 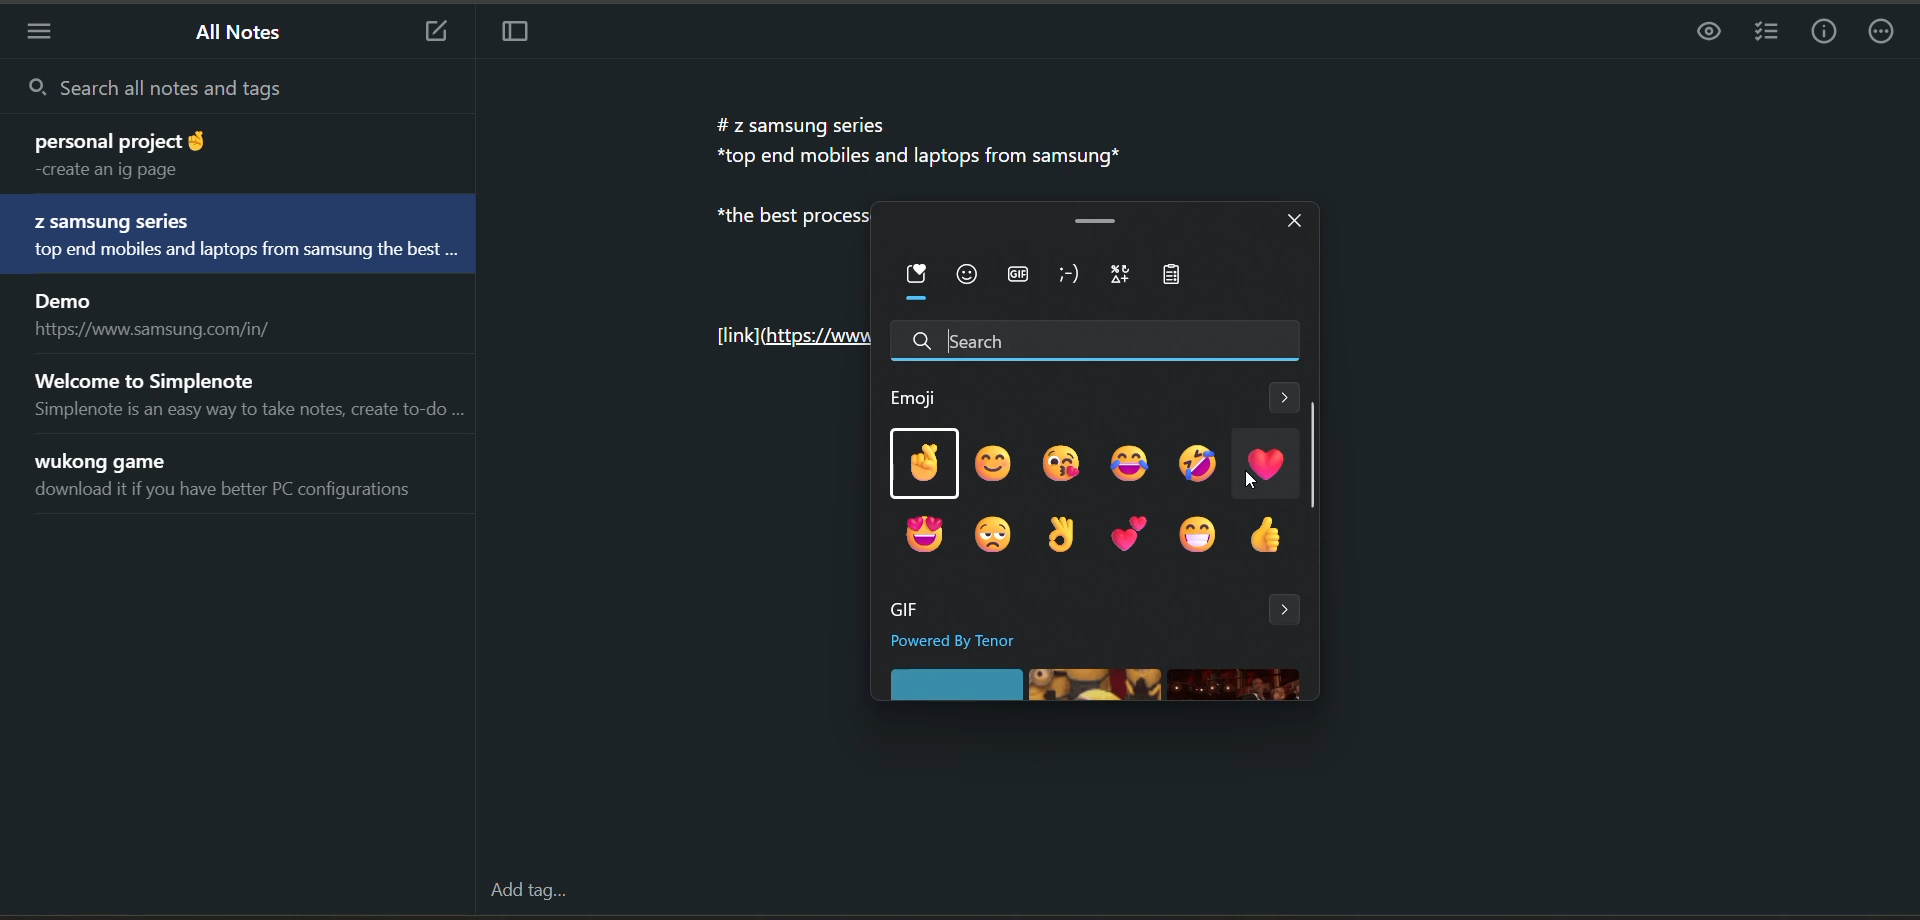 I want to click on emoji 5, so click(x=1199, y=464).